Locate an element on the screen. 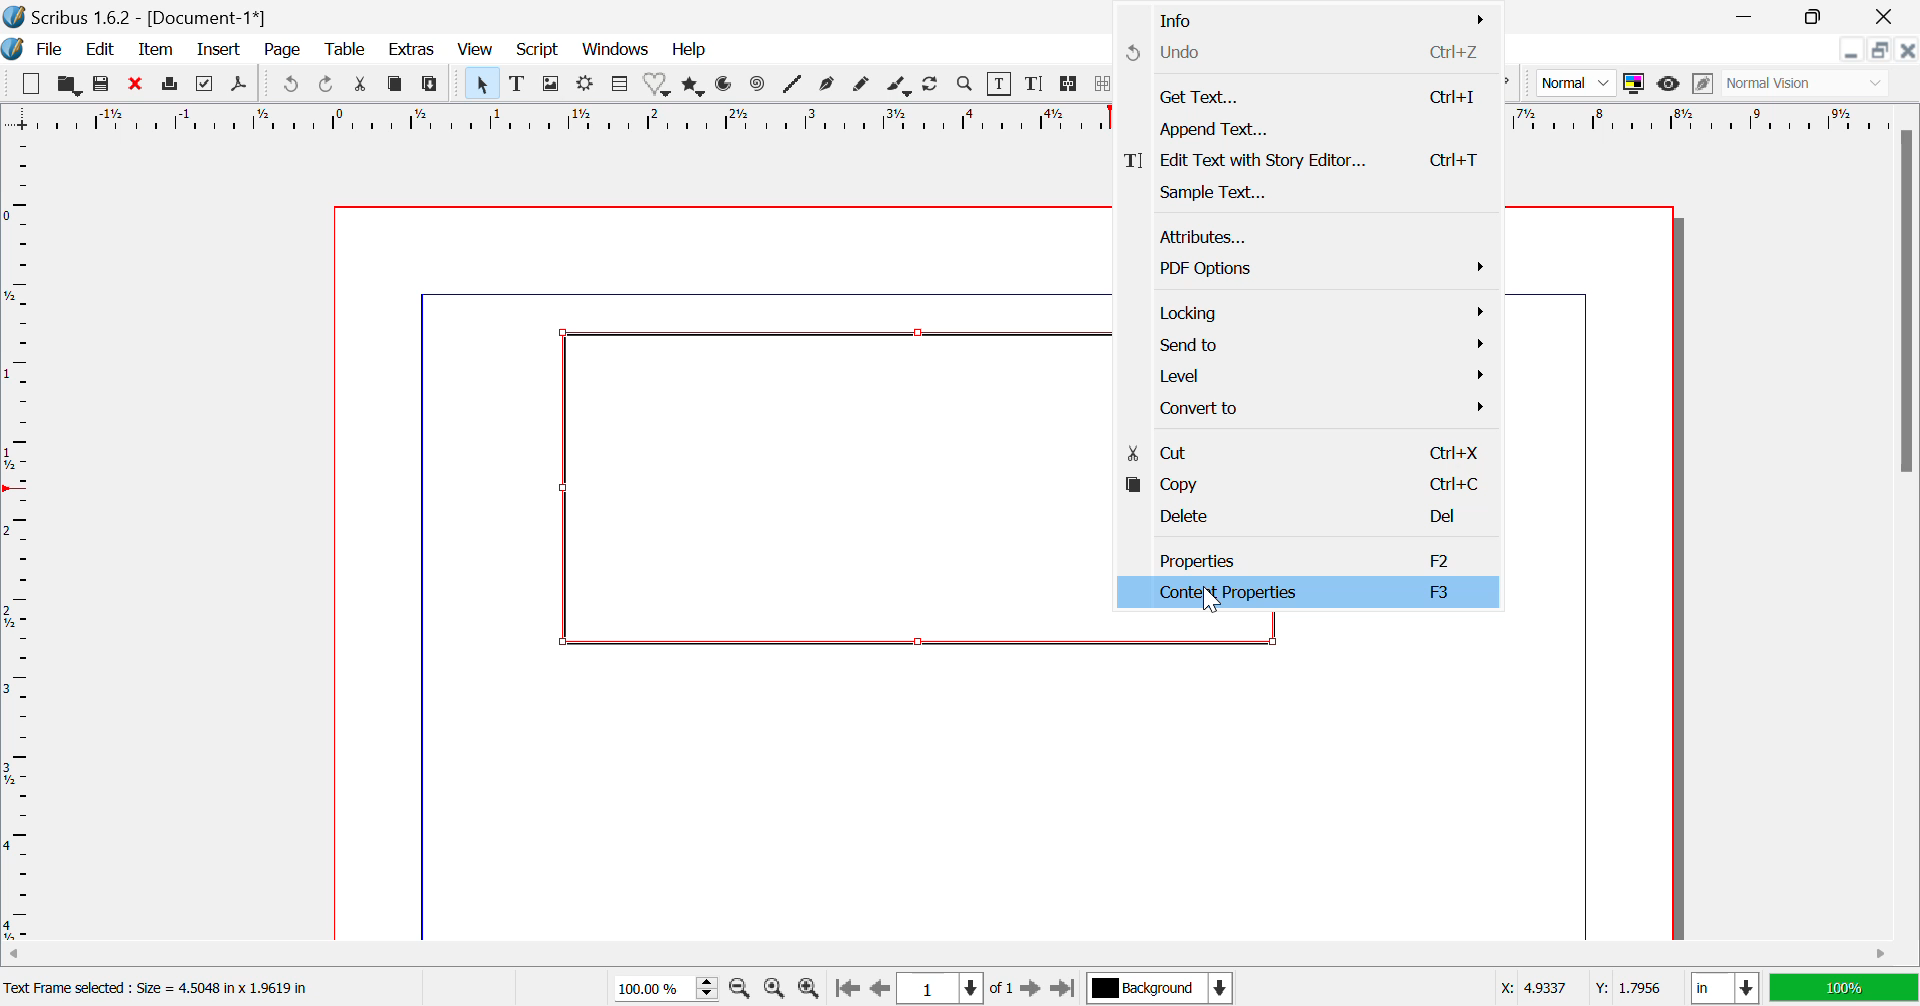  Select is located at coordinates (481, 83).